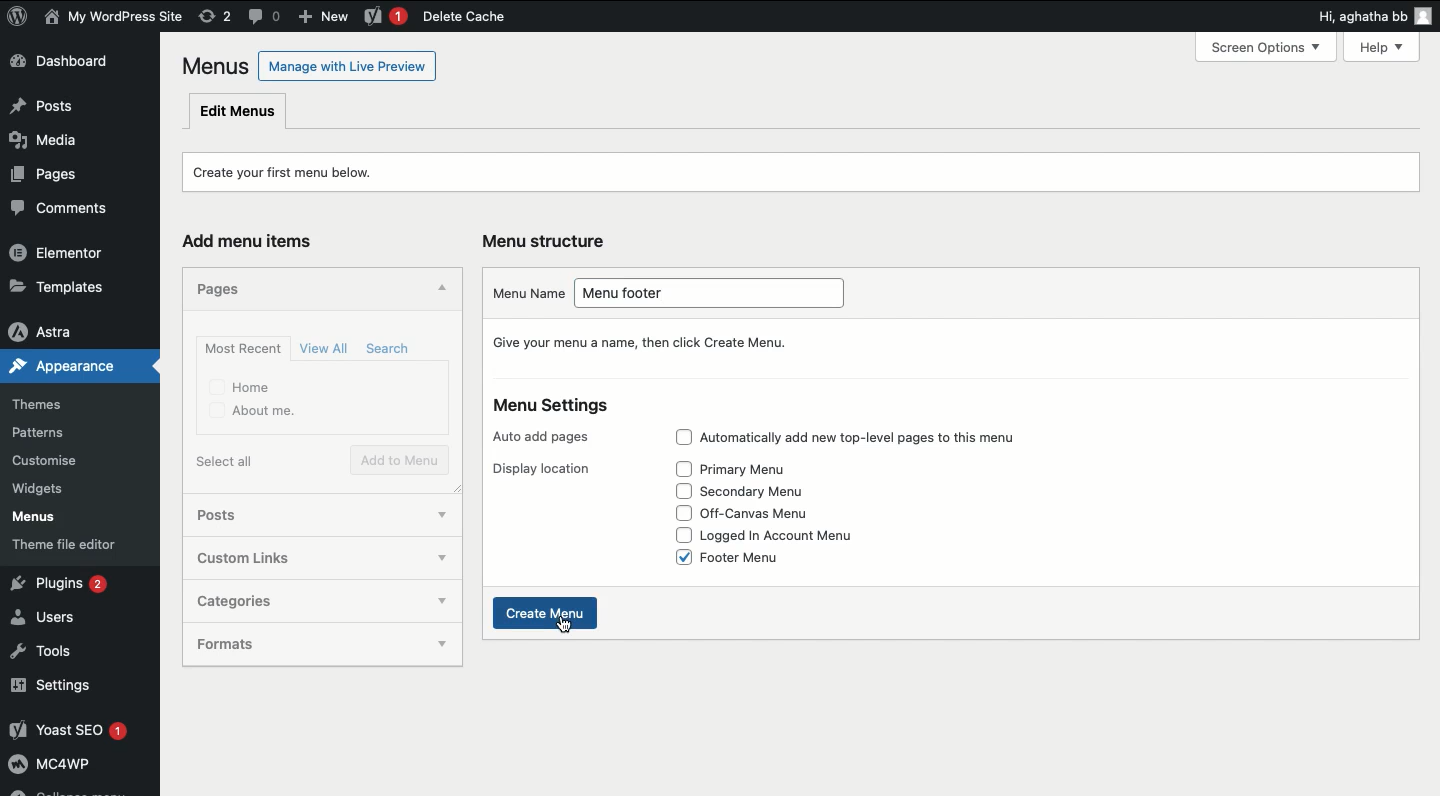 The height and width of the screenshot is (796, 1440). Describe the element at coordinates (292, 173) in the screenshot. I see `Create your first menu below` at that location.